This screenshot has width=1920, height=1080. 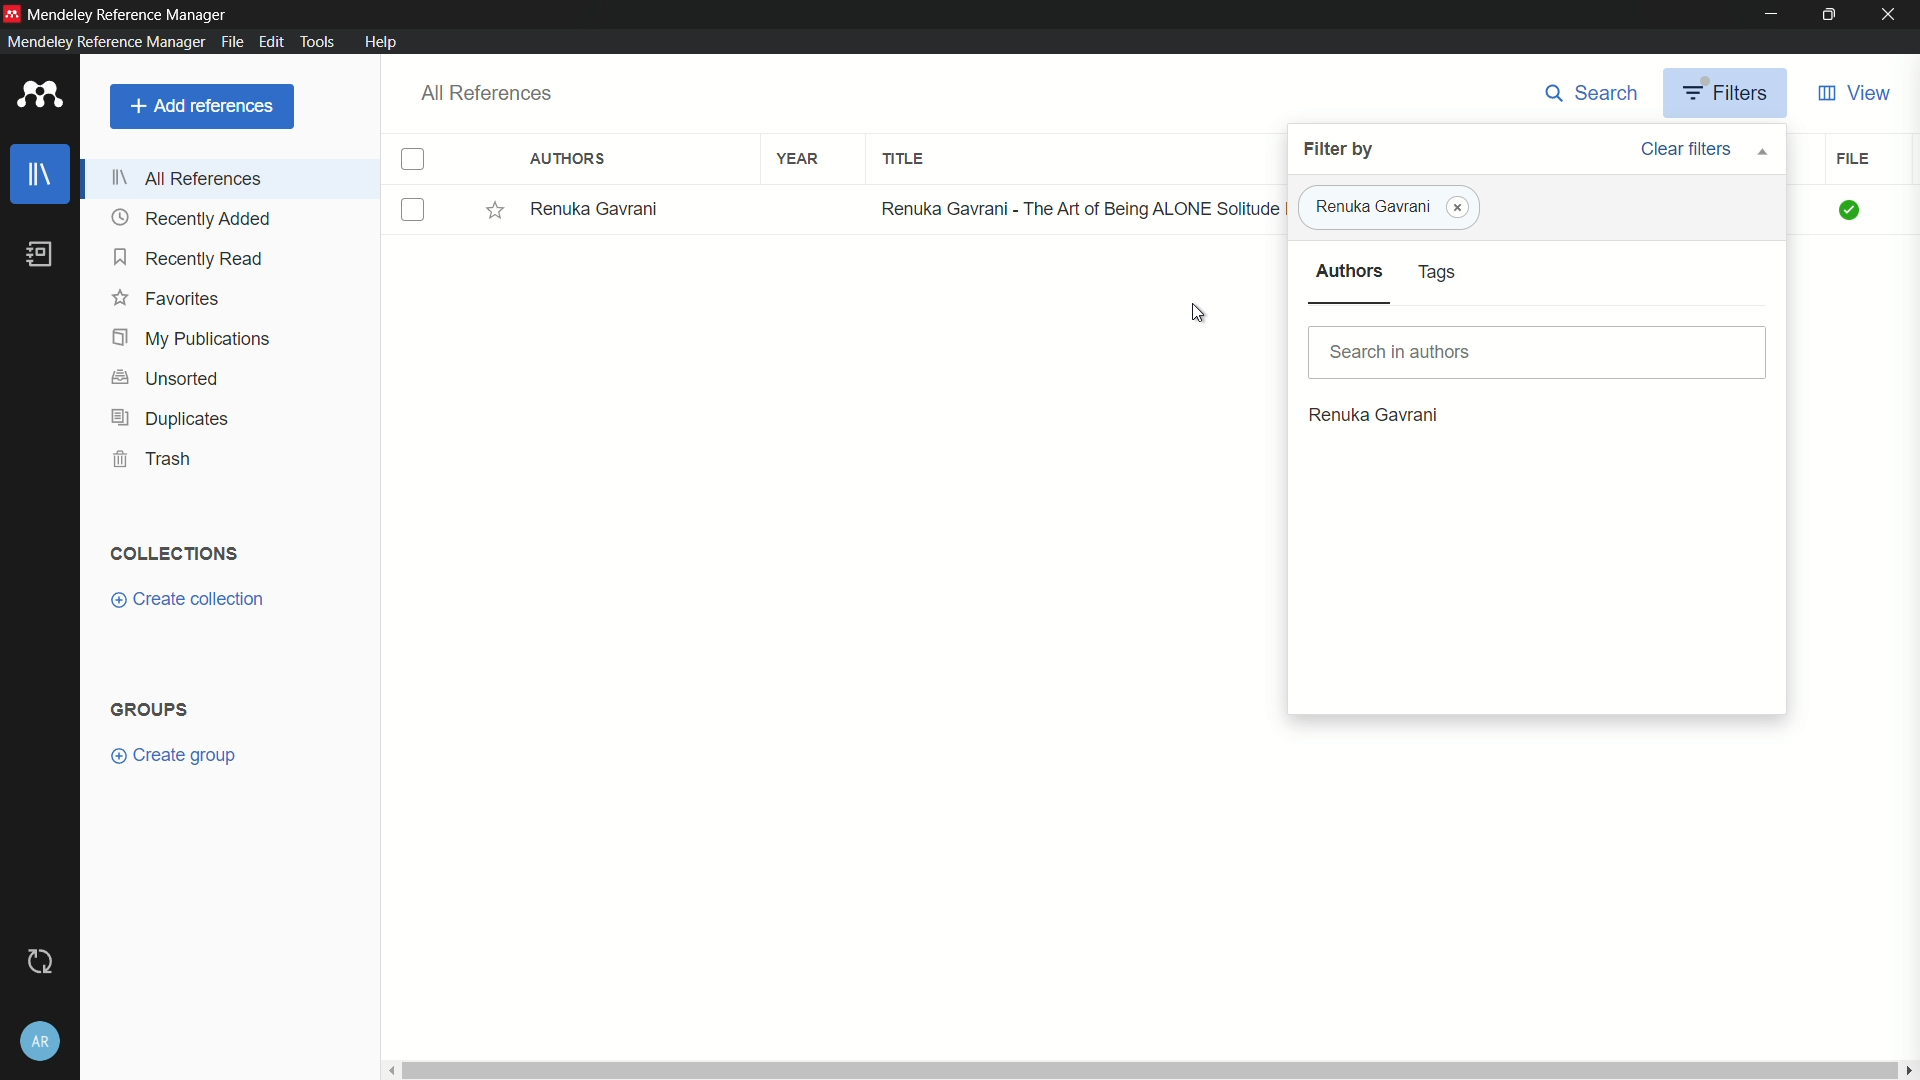 I want to click on app icon, so click(x=43, y=96).